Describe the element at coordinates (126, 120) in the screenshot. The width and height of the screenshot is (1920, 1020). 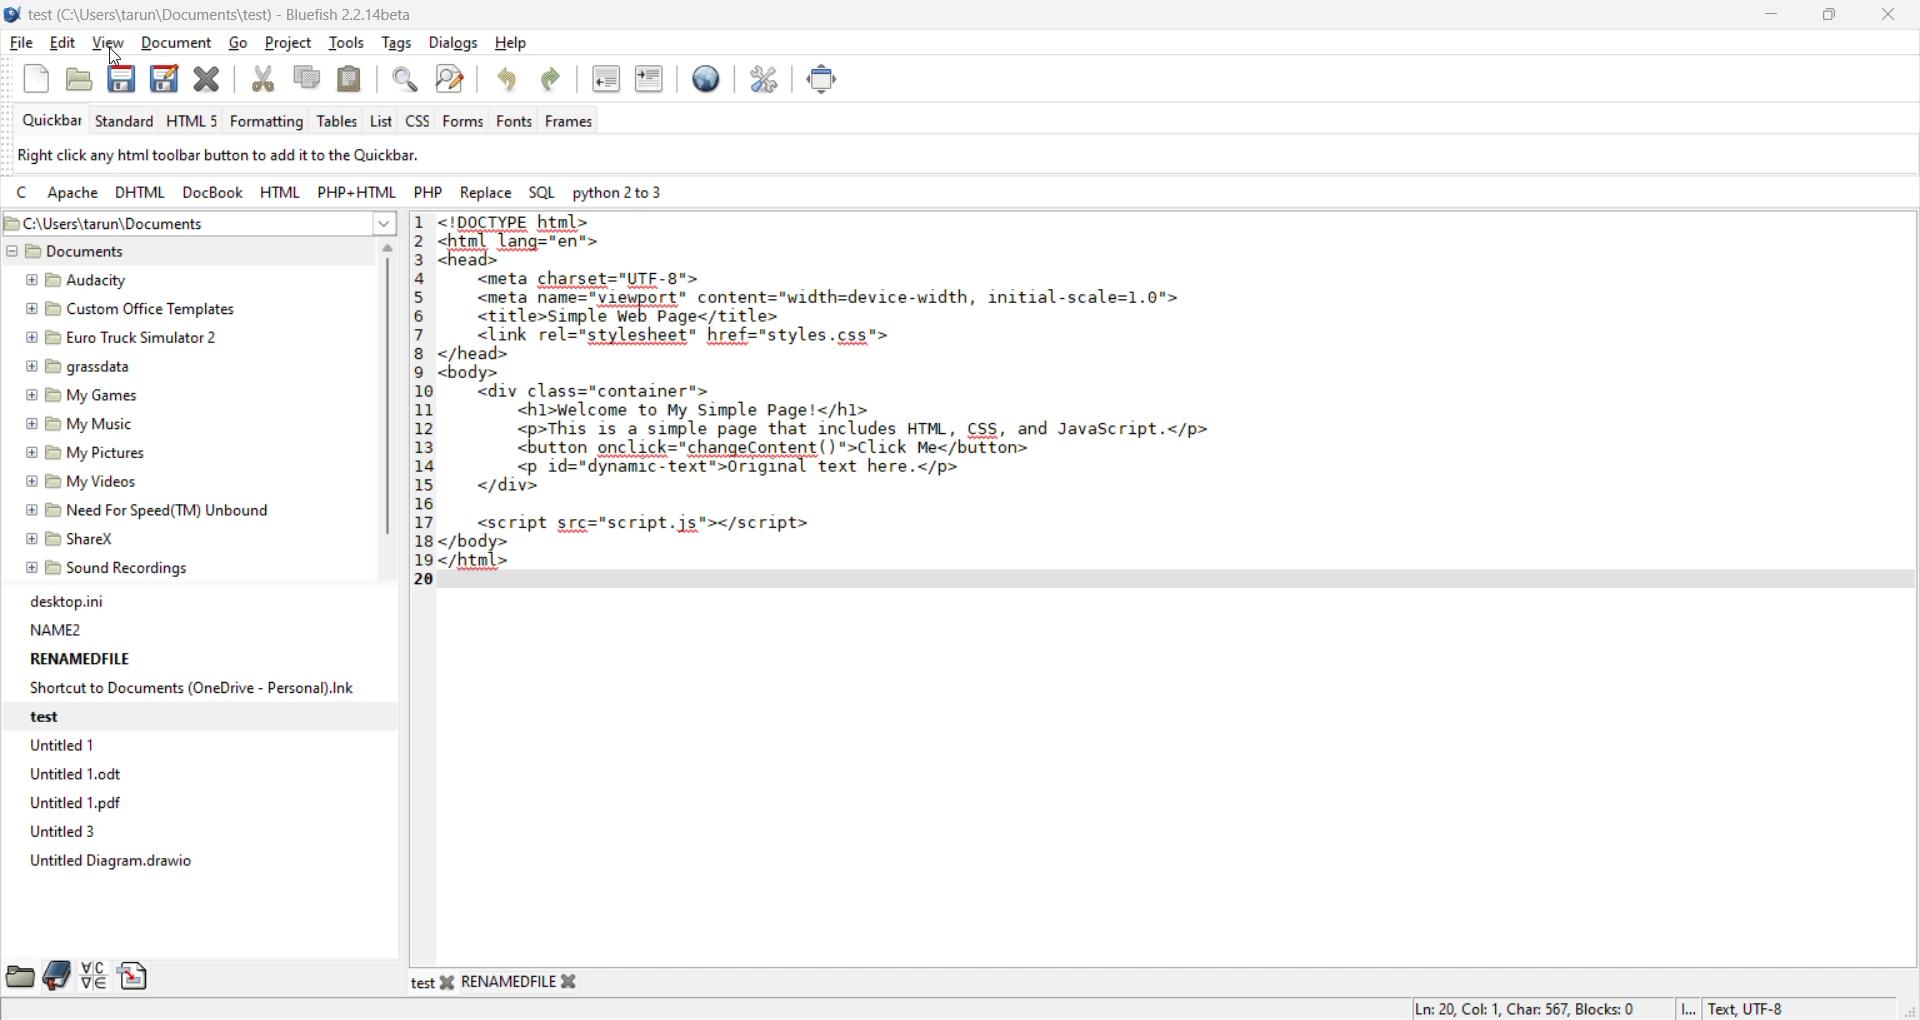
I see `standard` at that location.